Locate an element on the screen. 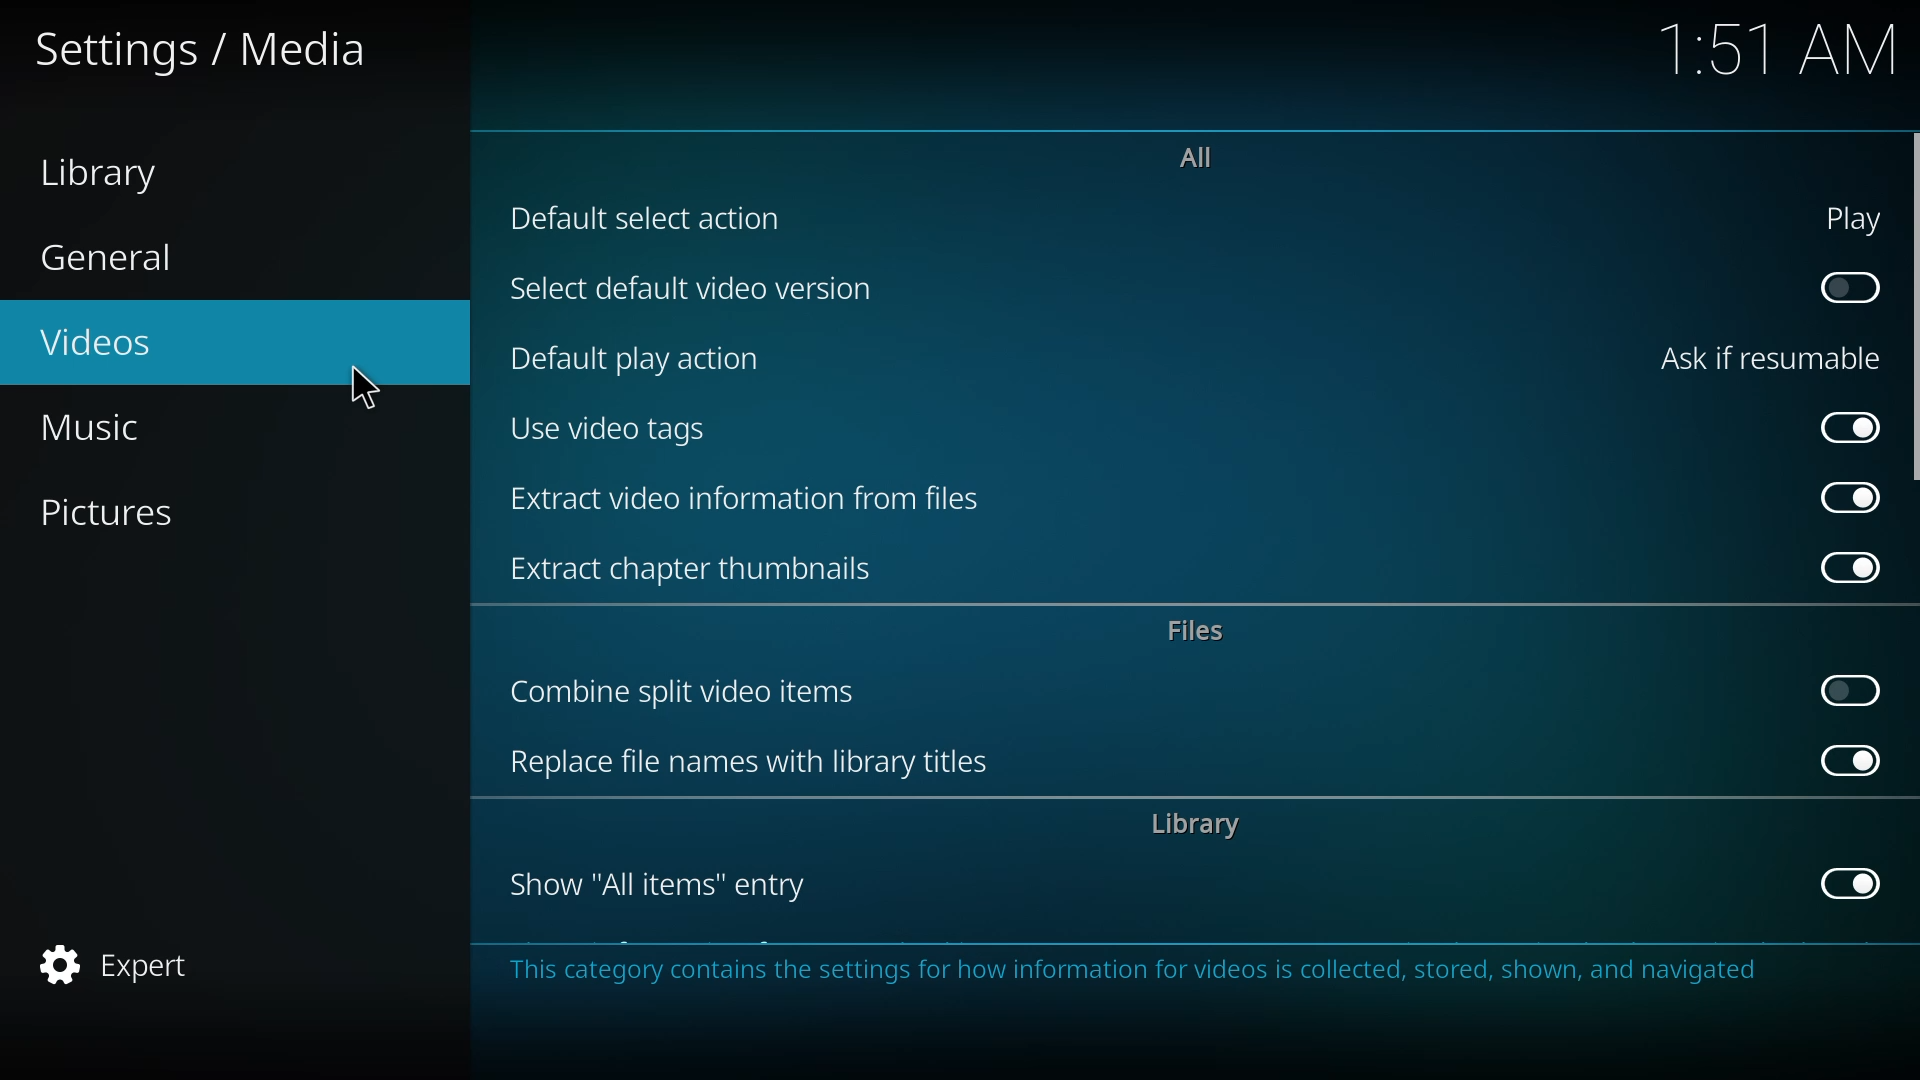  pictures is located at coordinates (120, 515).